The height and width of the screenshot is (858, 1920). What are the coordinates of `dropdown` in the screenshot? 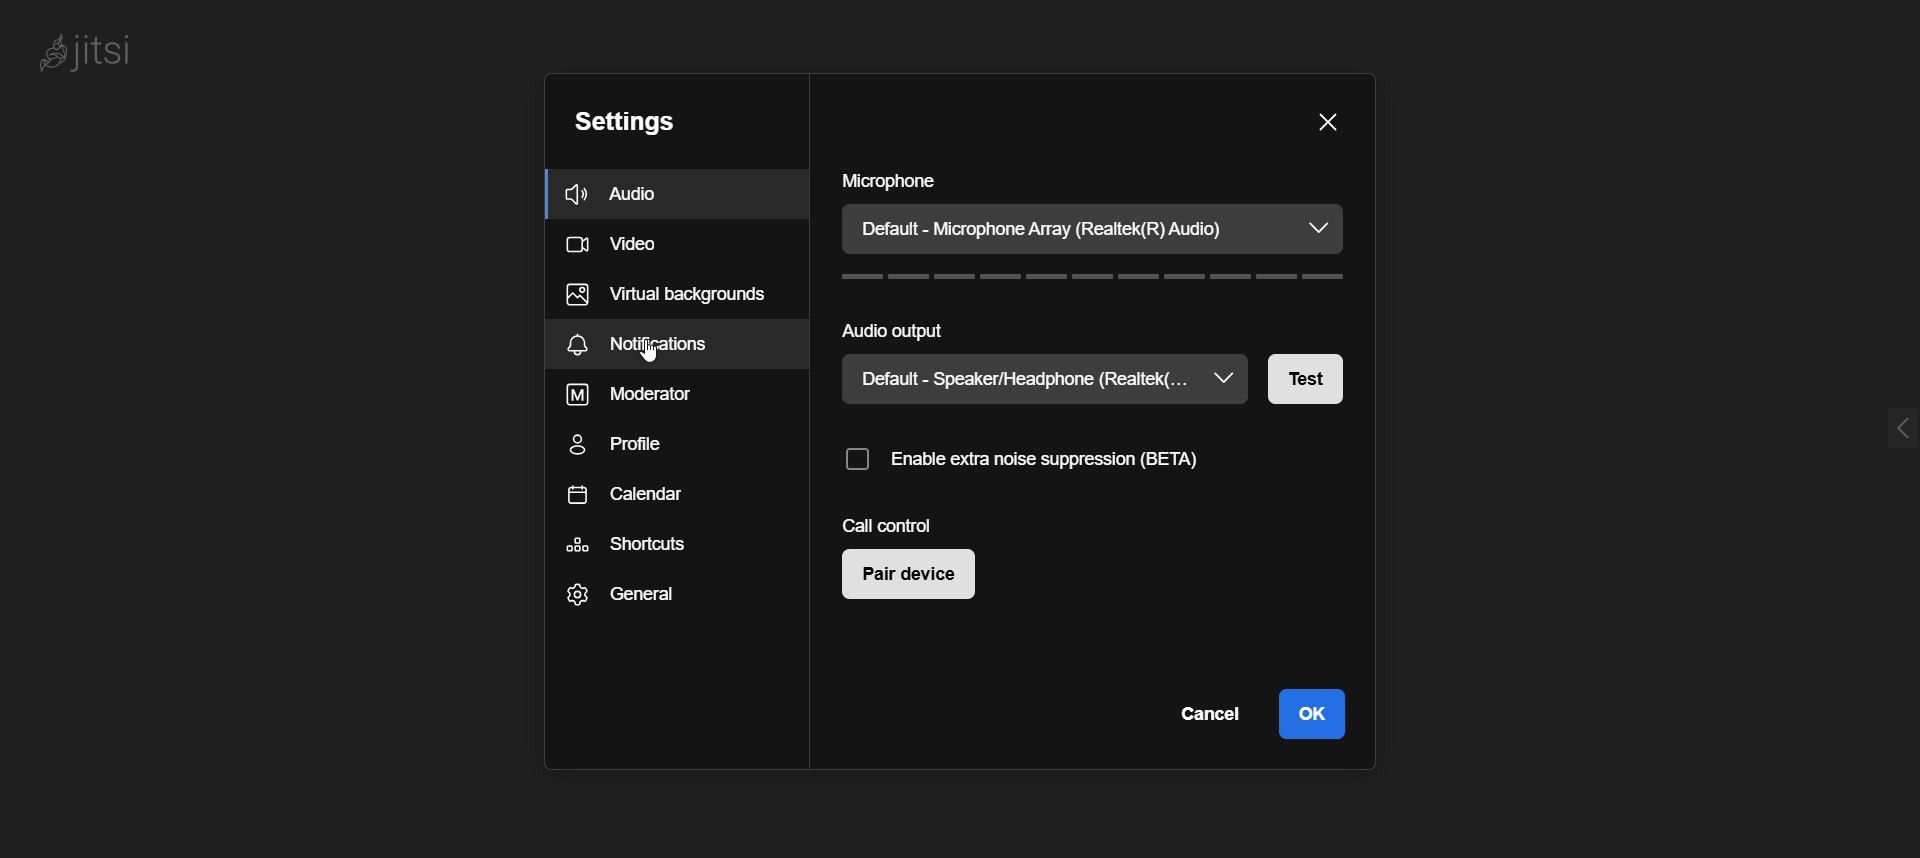 It's located at (1231, 376).